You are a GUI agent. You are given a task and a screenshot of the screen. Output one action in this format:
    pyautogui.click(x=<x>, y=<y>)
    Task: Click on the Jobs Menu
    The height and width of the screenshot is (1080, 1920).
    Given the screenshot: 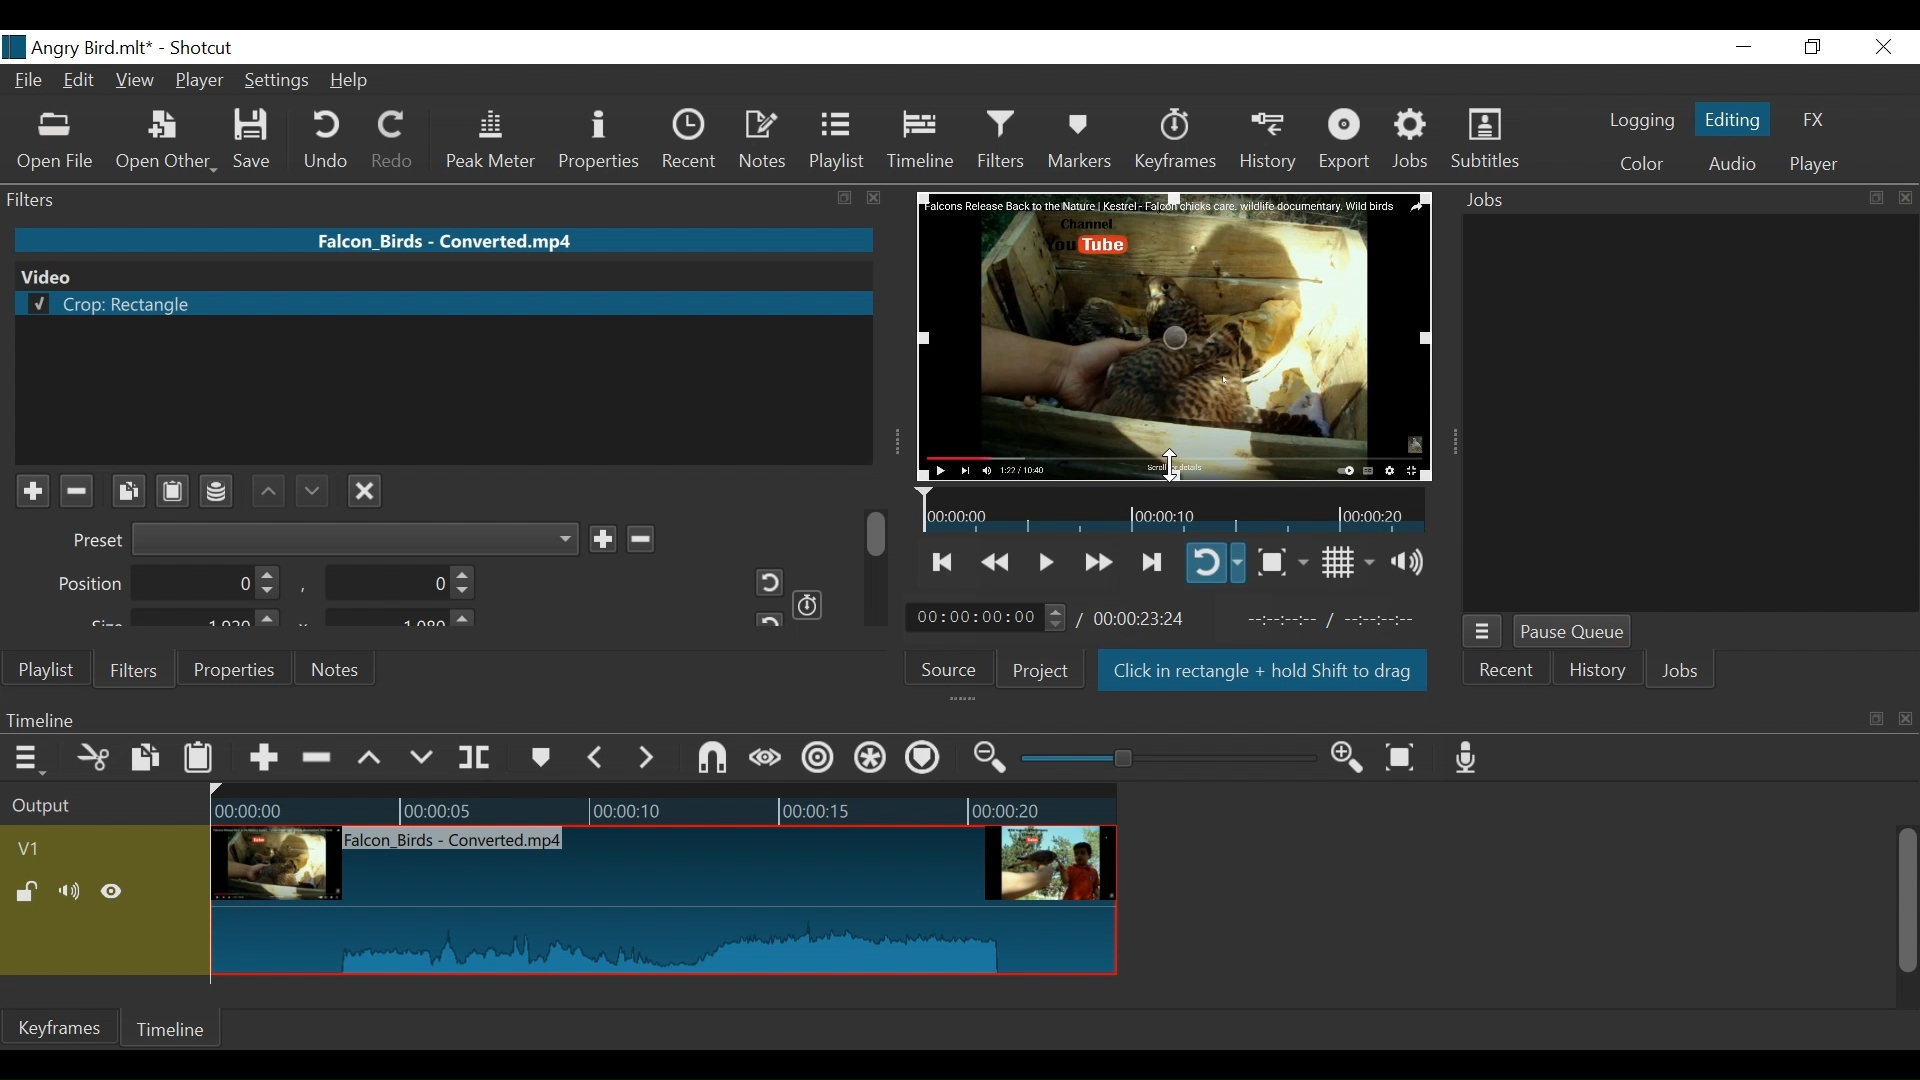 What is the action you would take?
    pyautogui.click(x=1480, y=633)
    